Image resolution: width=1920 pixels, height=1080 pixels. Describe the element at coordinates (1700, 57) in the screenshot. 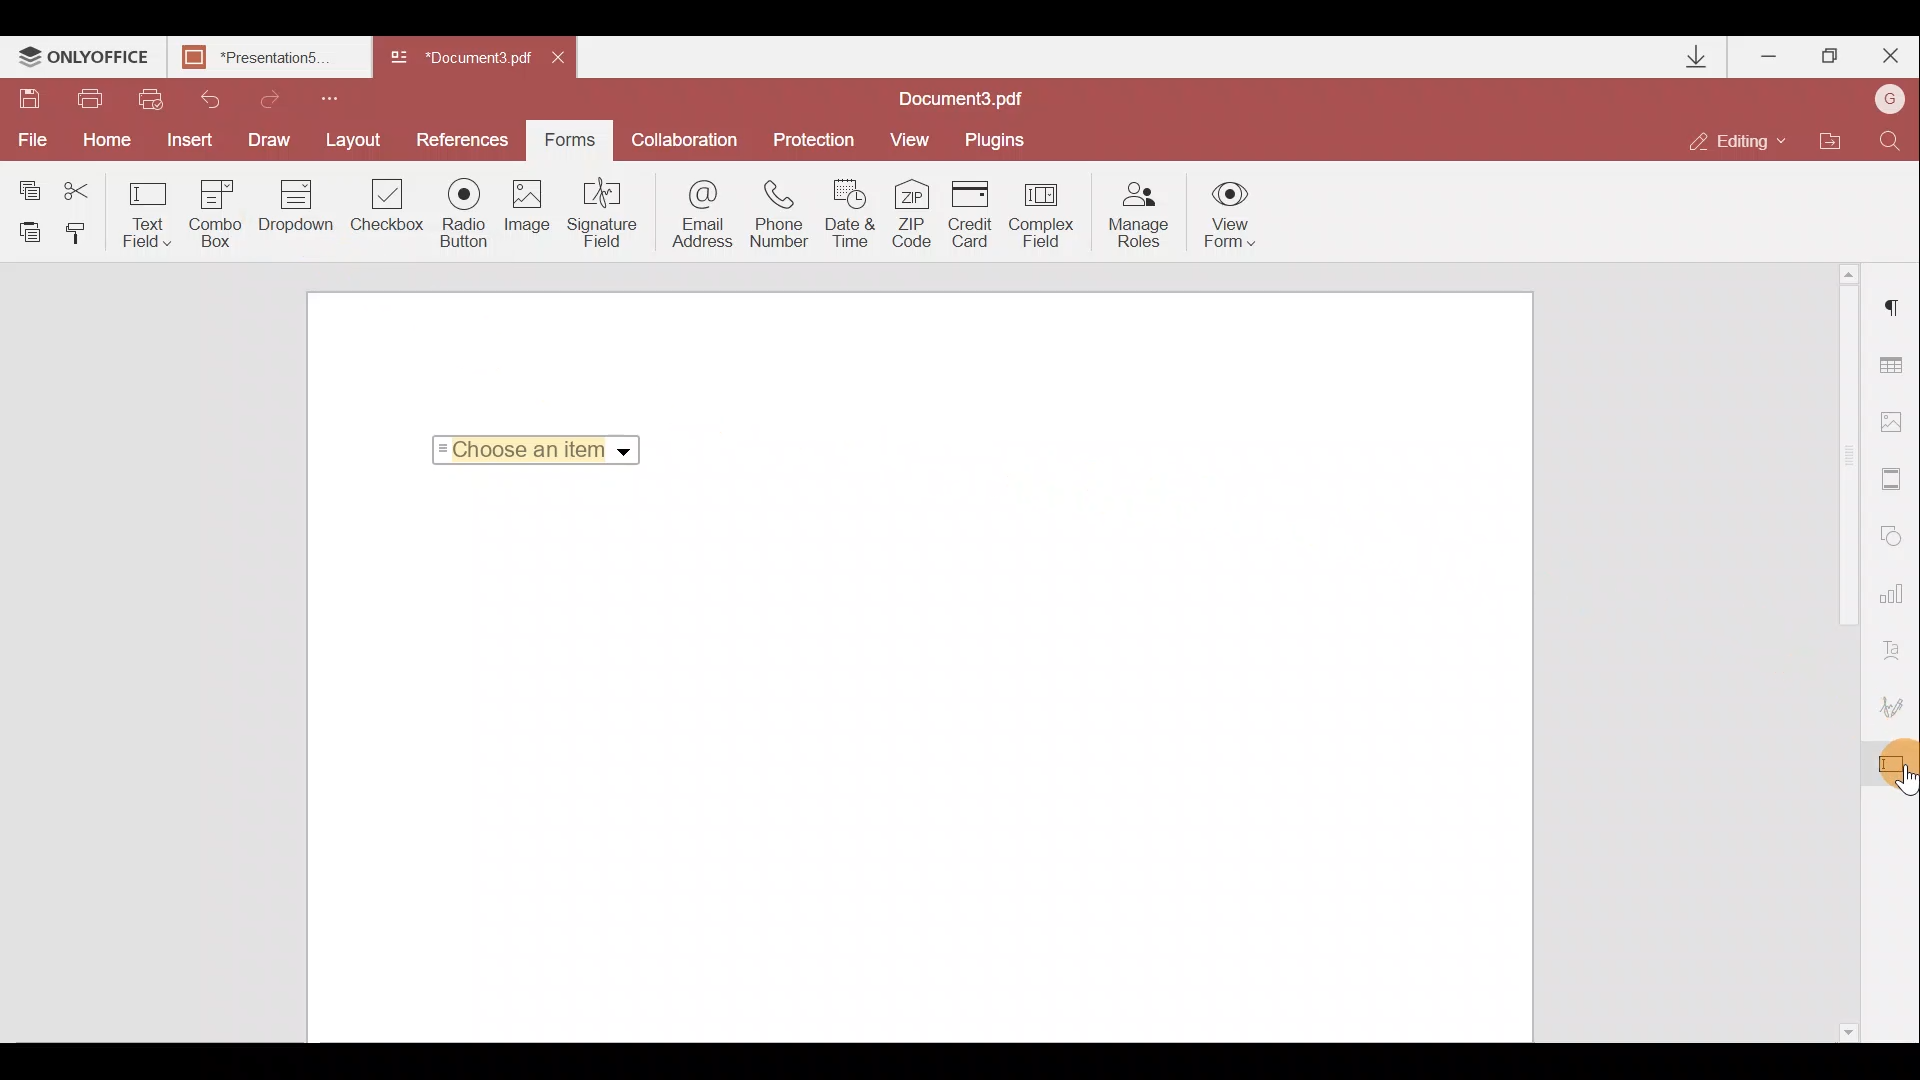

I see `Downloads` at that location.